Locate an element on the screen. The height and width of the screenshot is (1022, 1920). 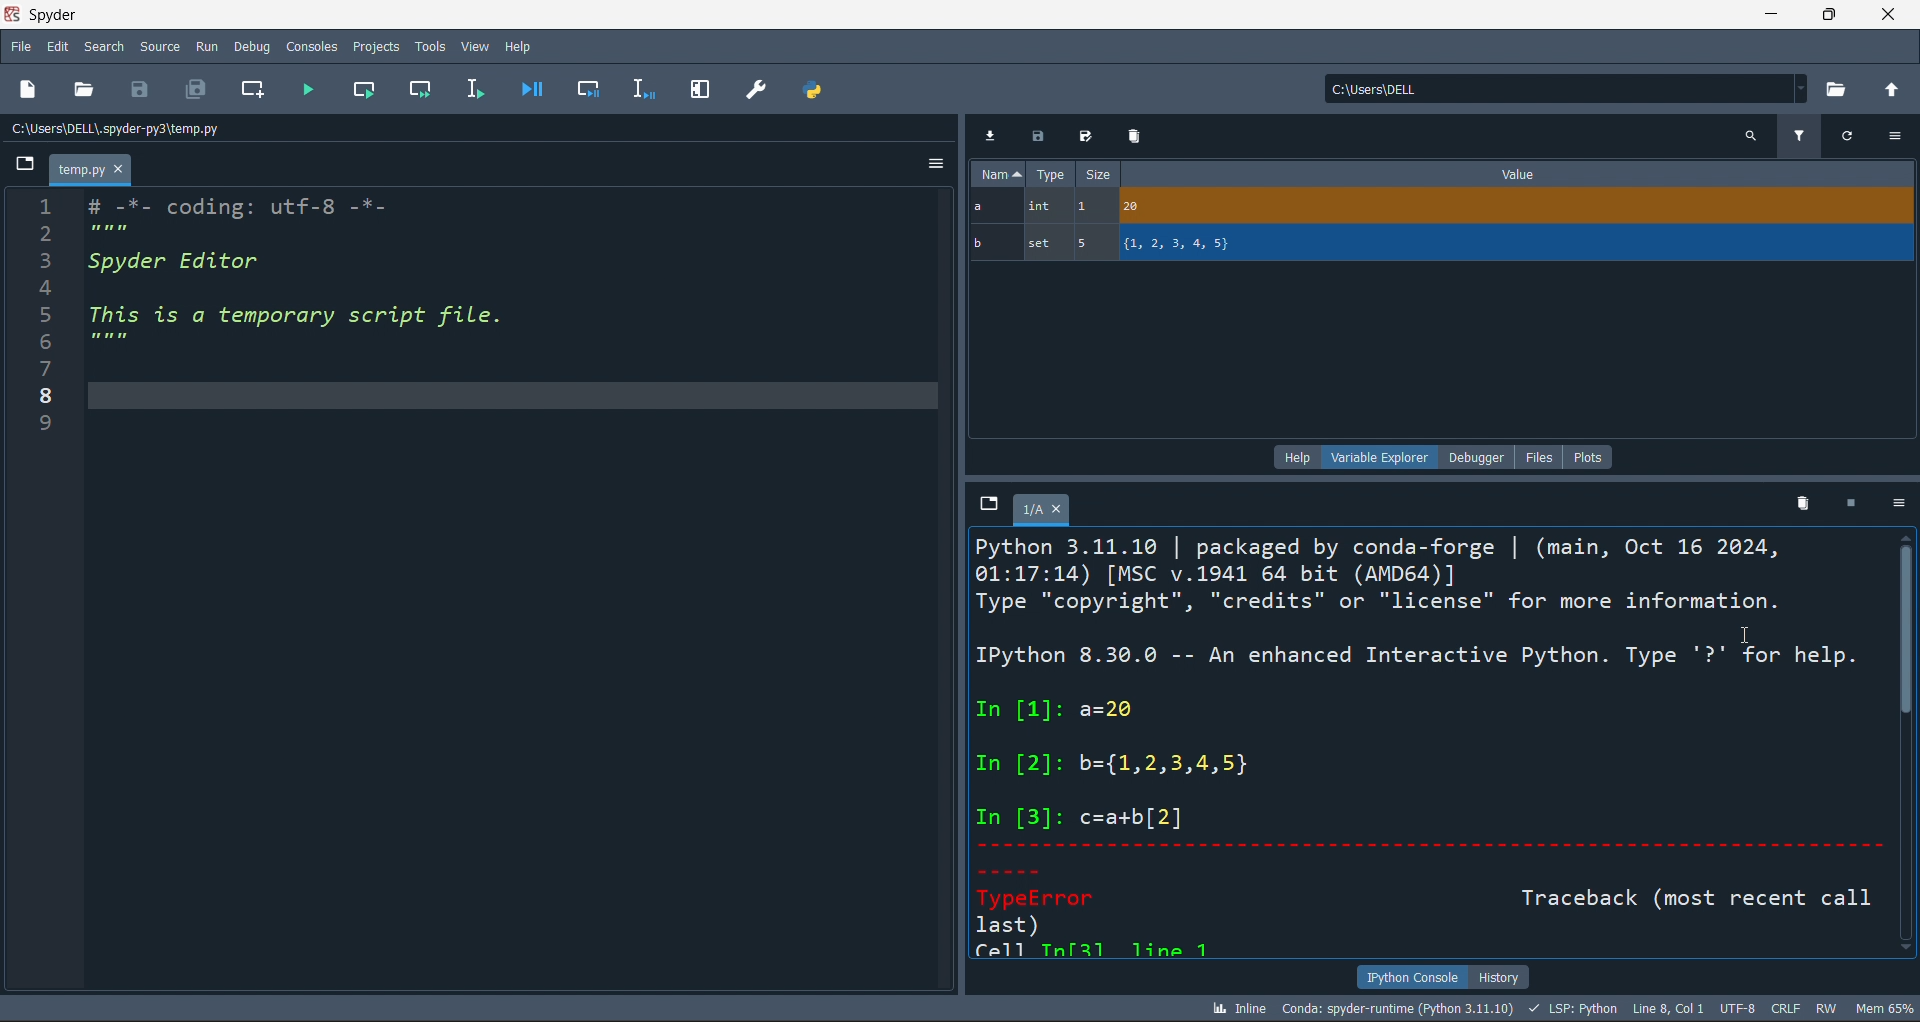
save all is located at coordinates (196, 92).